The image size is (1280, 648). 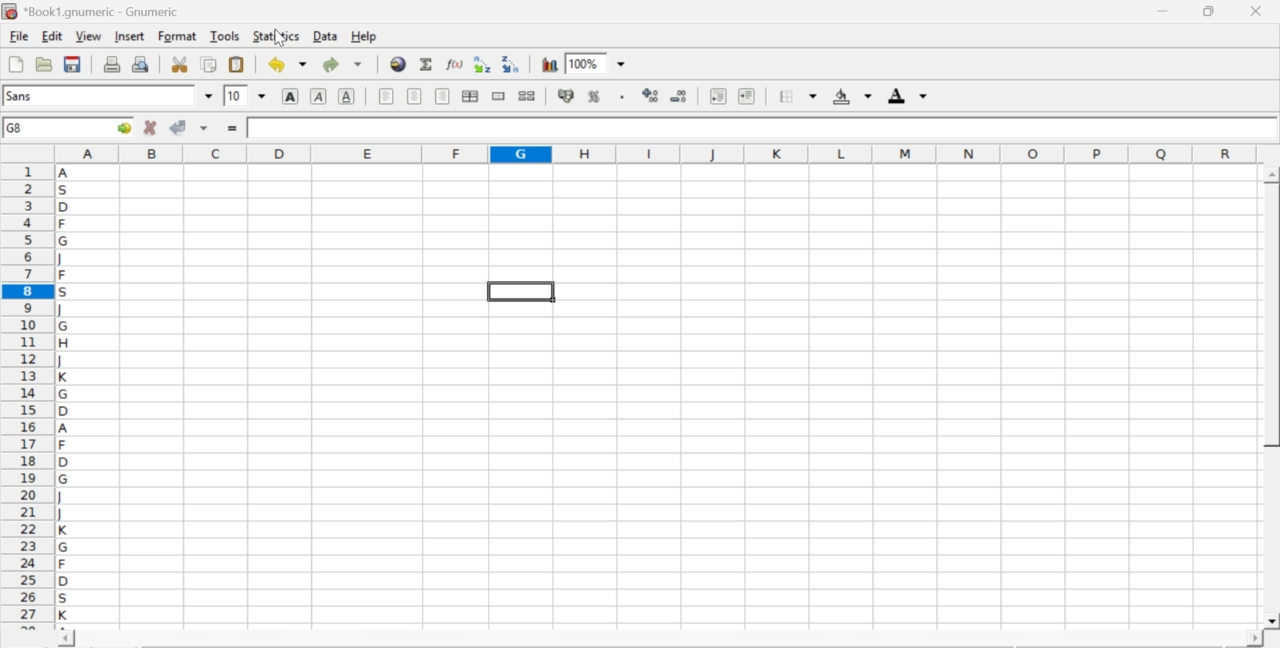 I want to click on drop down, so click(x=262, y=95).